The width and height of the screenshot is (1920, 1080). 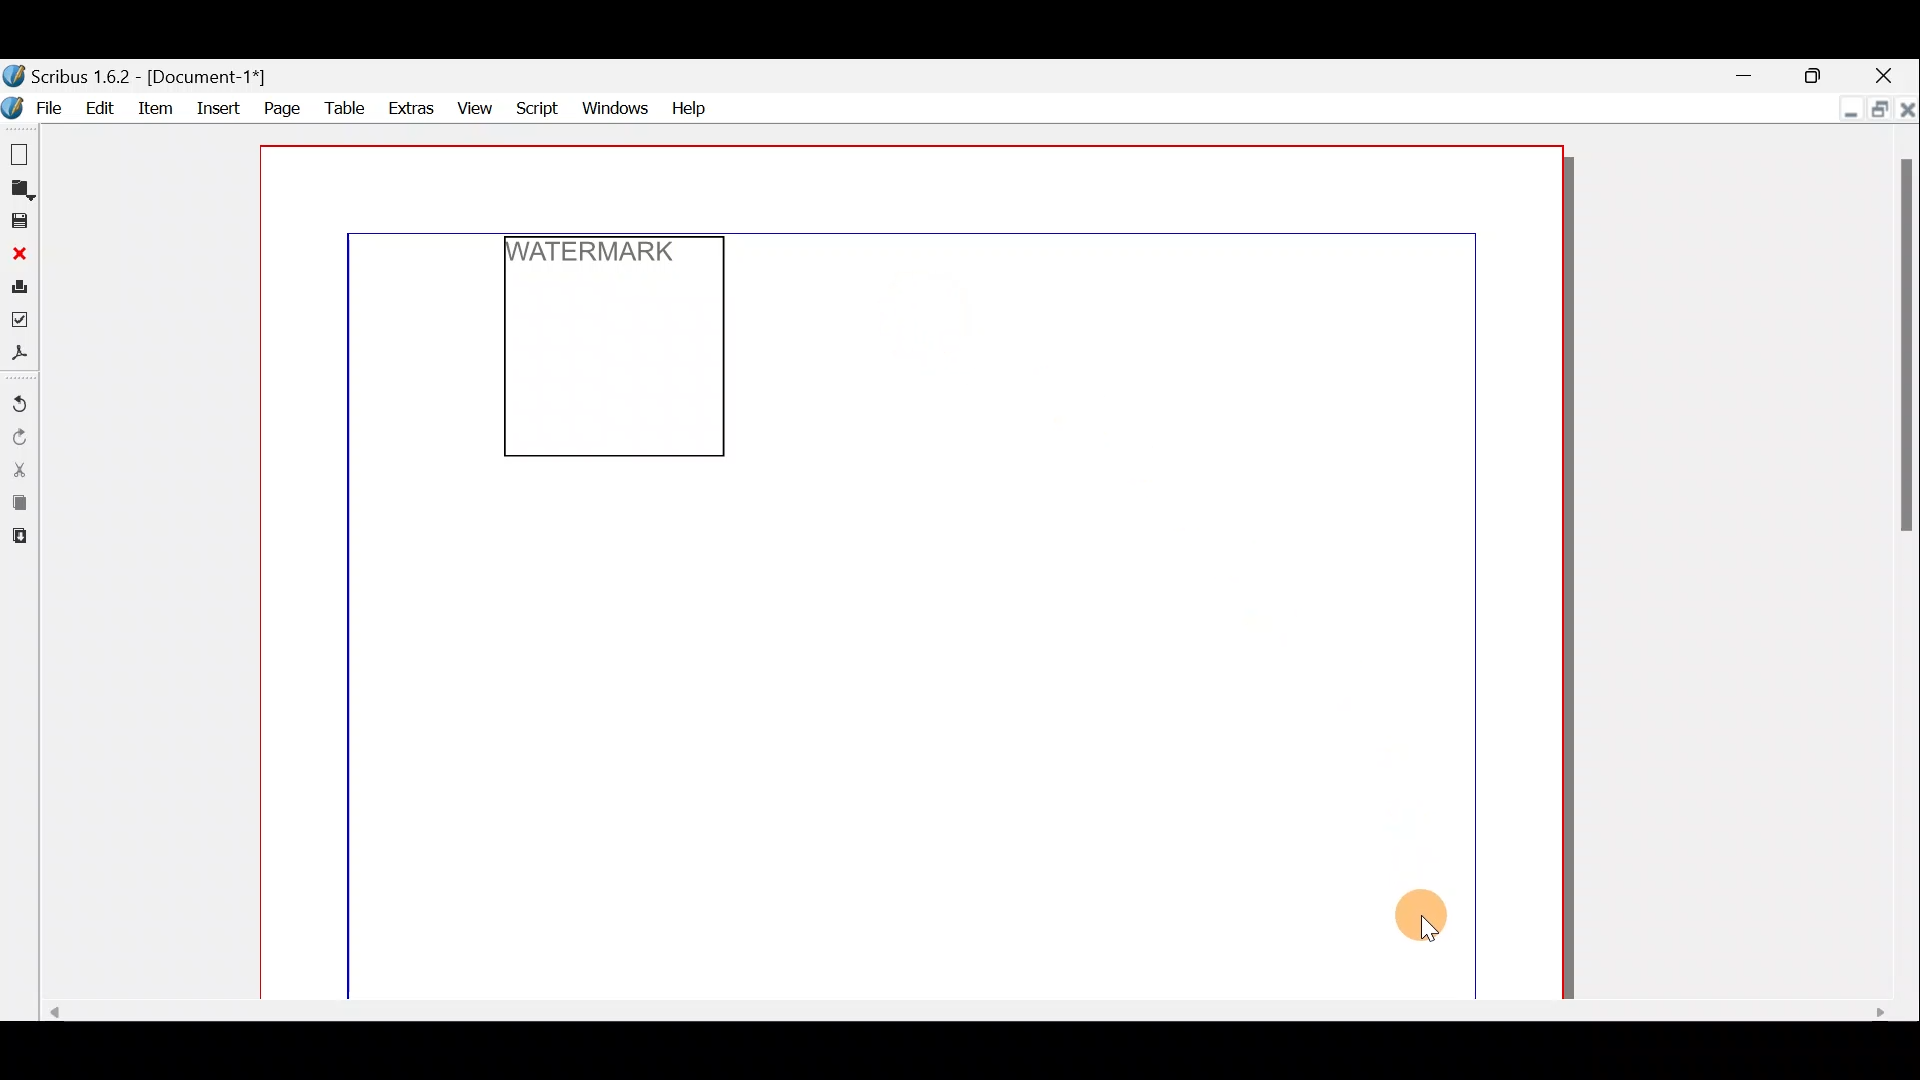 I want to click on Scroll bar, so click(x=955, y=1014).